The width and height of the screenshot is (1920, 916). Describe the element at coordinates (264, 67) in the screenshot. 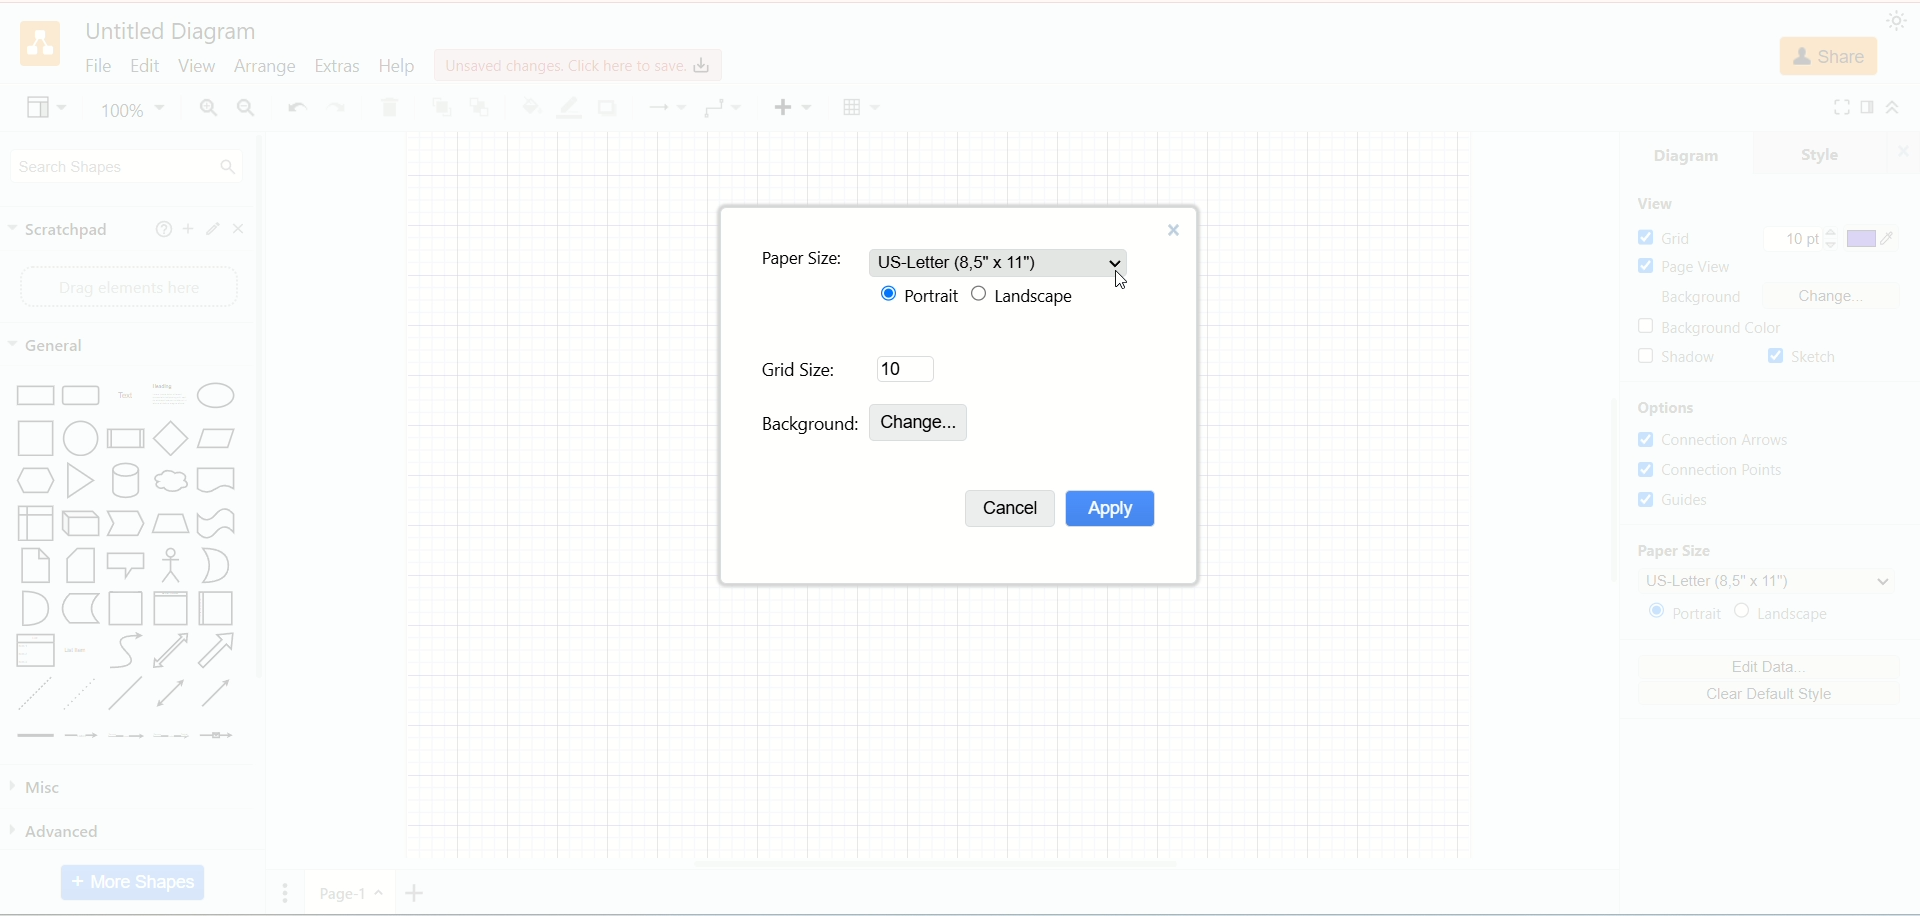

I see `arrange` at that location.